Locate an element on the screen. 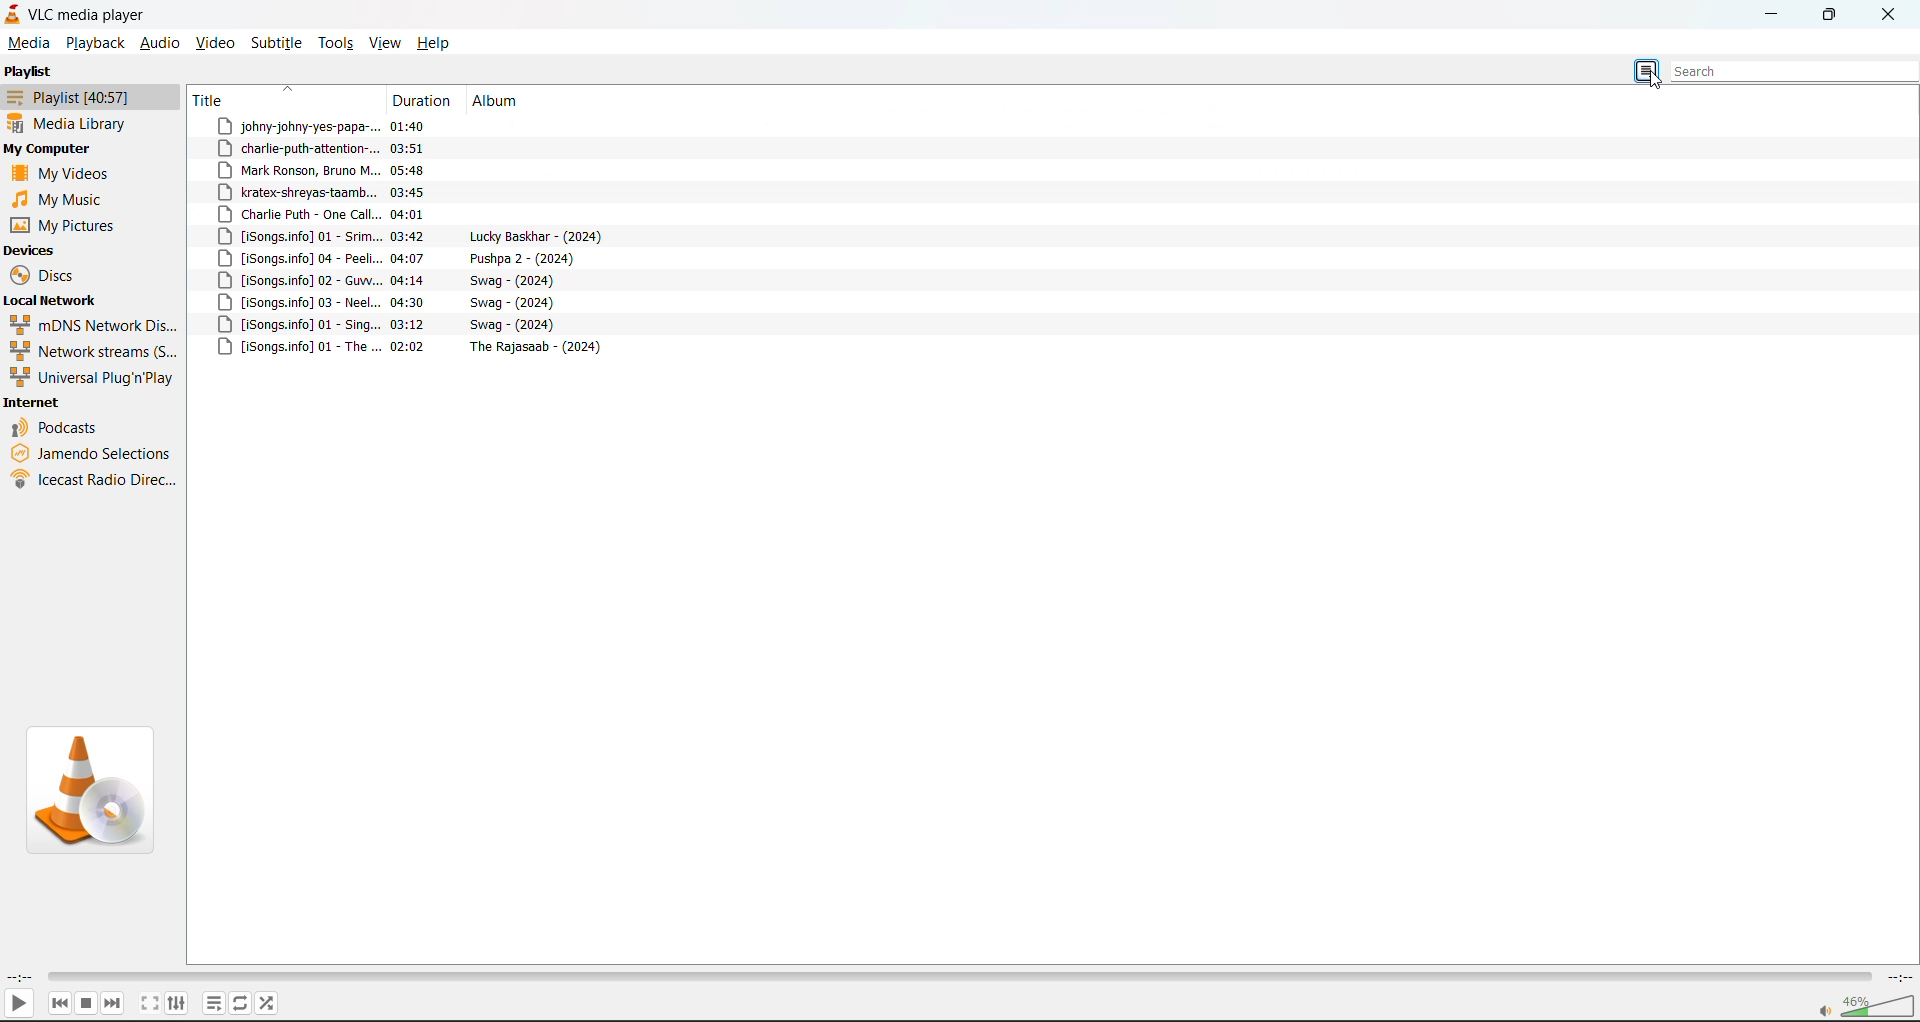 Image resolution: width=1920 pixels, height=1022 pixels. universal plug n play is located at coordinates (91, 379).